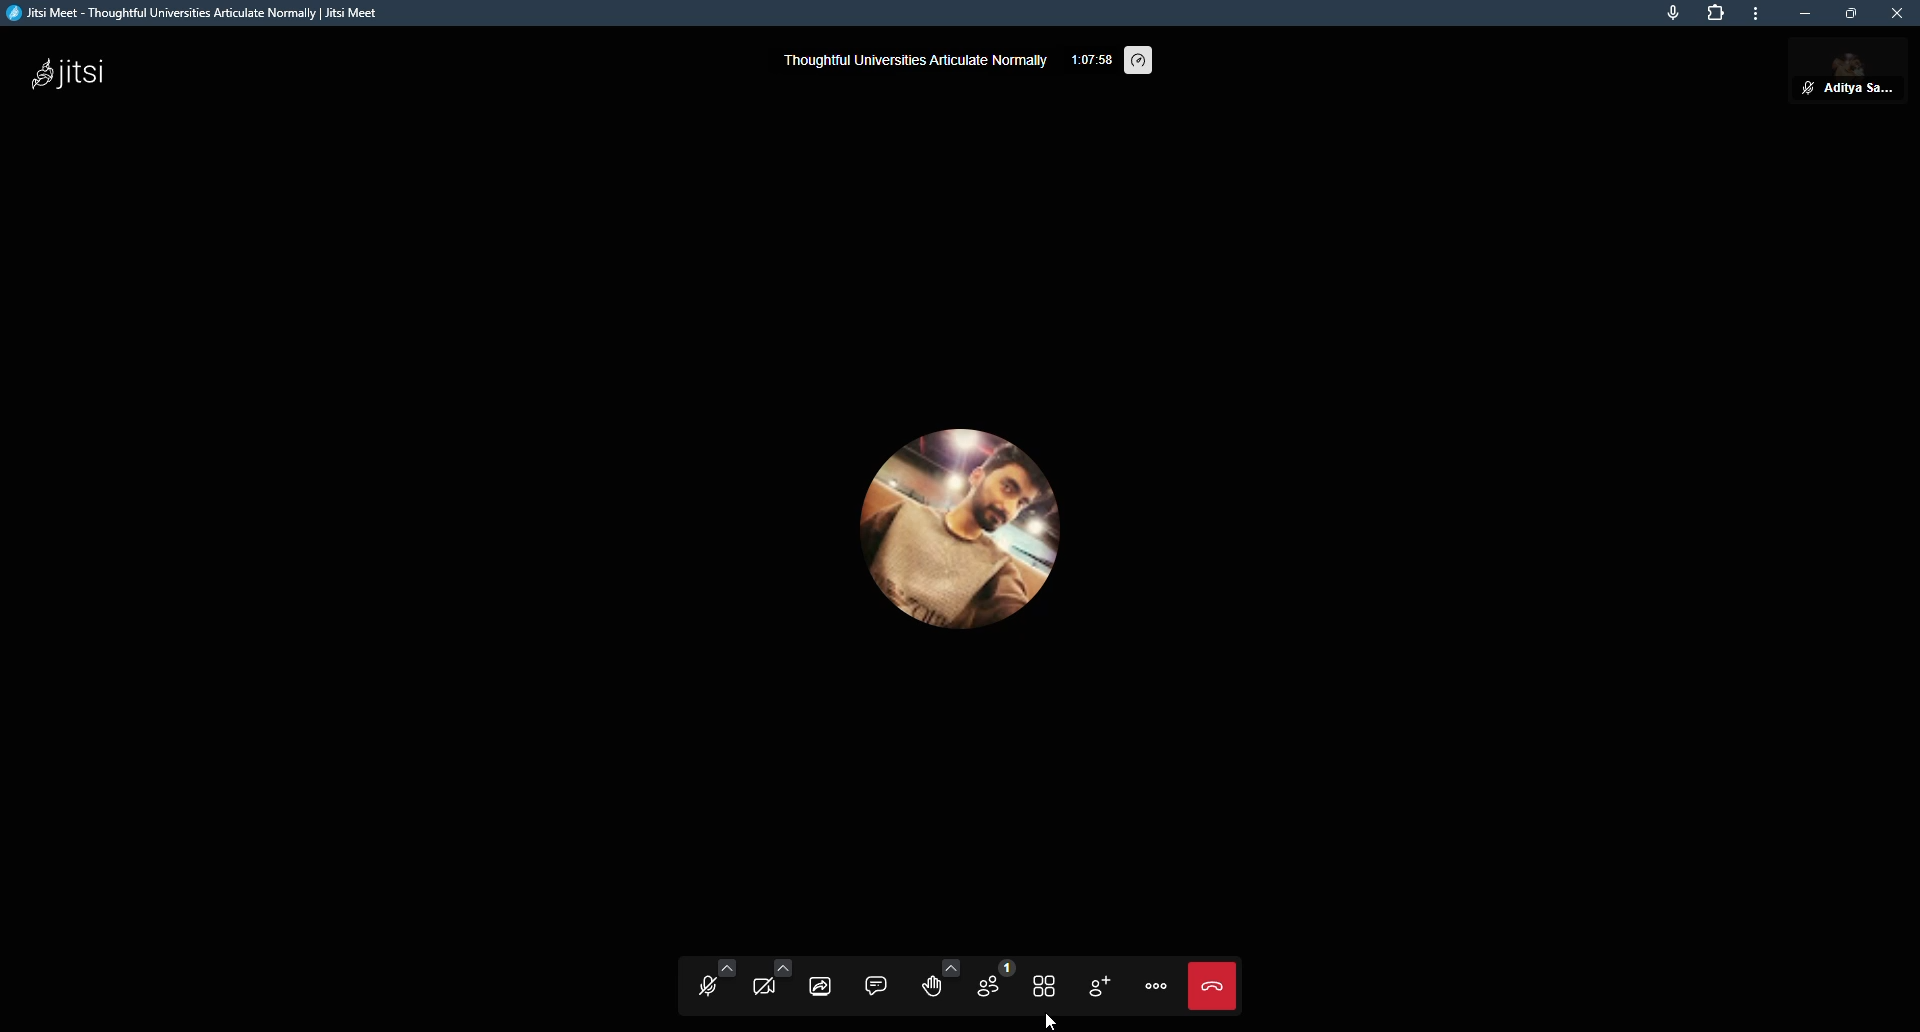  Describe the element at coordinates (764, 987) in the screenshot. I see `start camera` at that location.